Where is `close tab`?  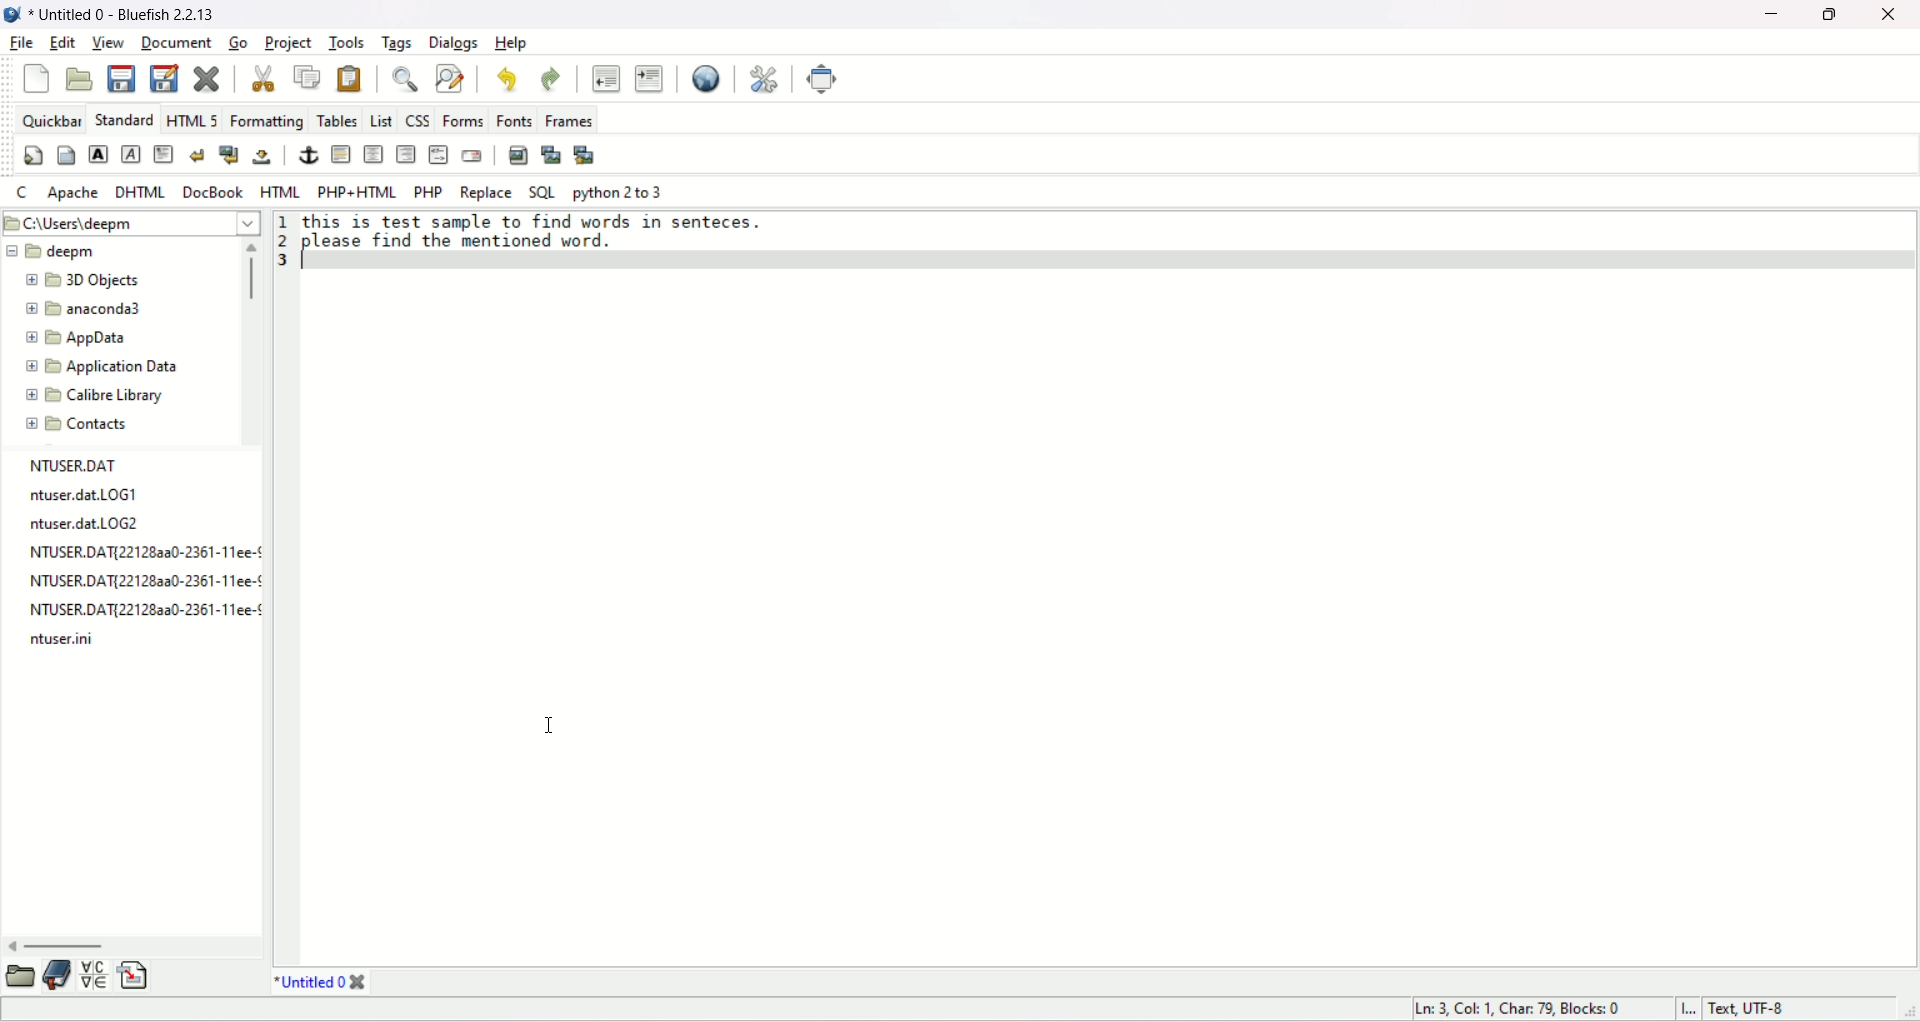
close tab is located at coordinates (359, 983).